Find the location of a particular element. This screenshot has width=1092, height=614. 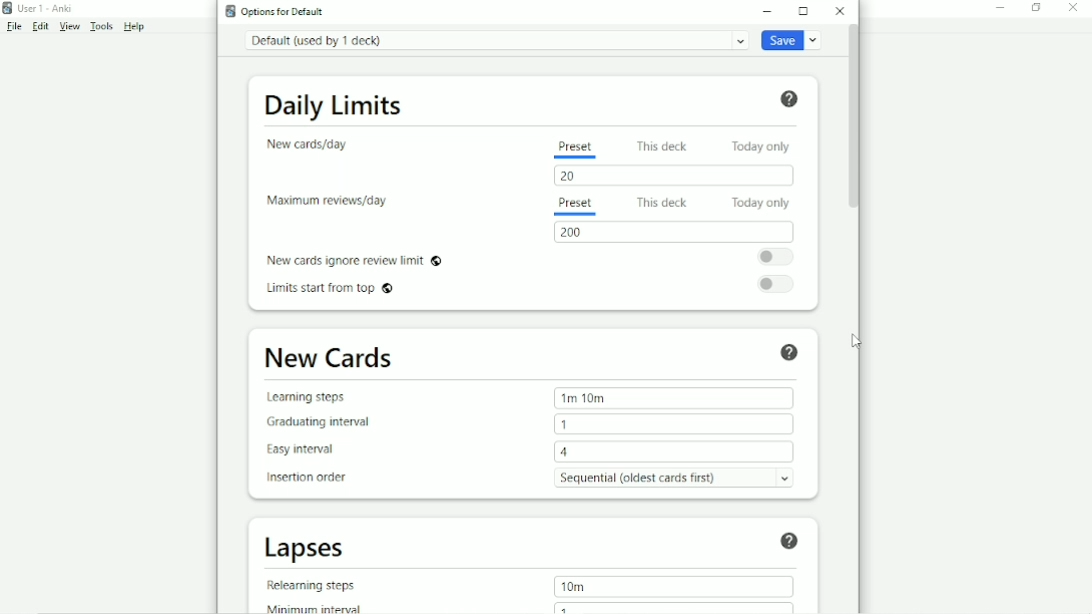

New Cards is located at coordinates (328, 357).